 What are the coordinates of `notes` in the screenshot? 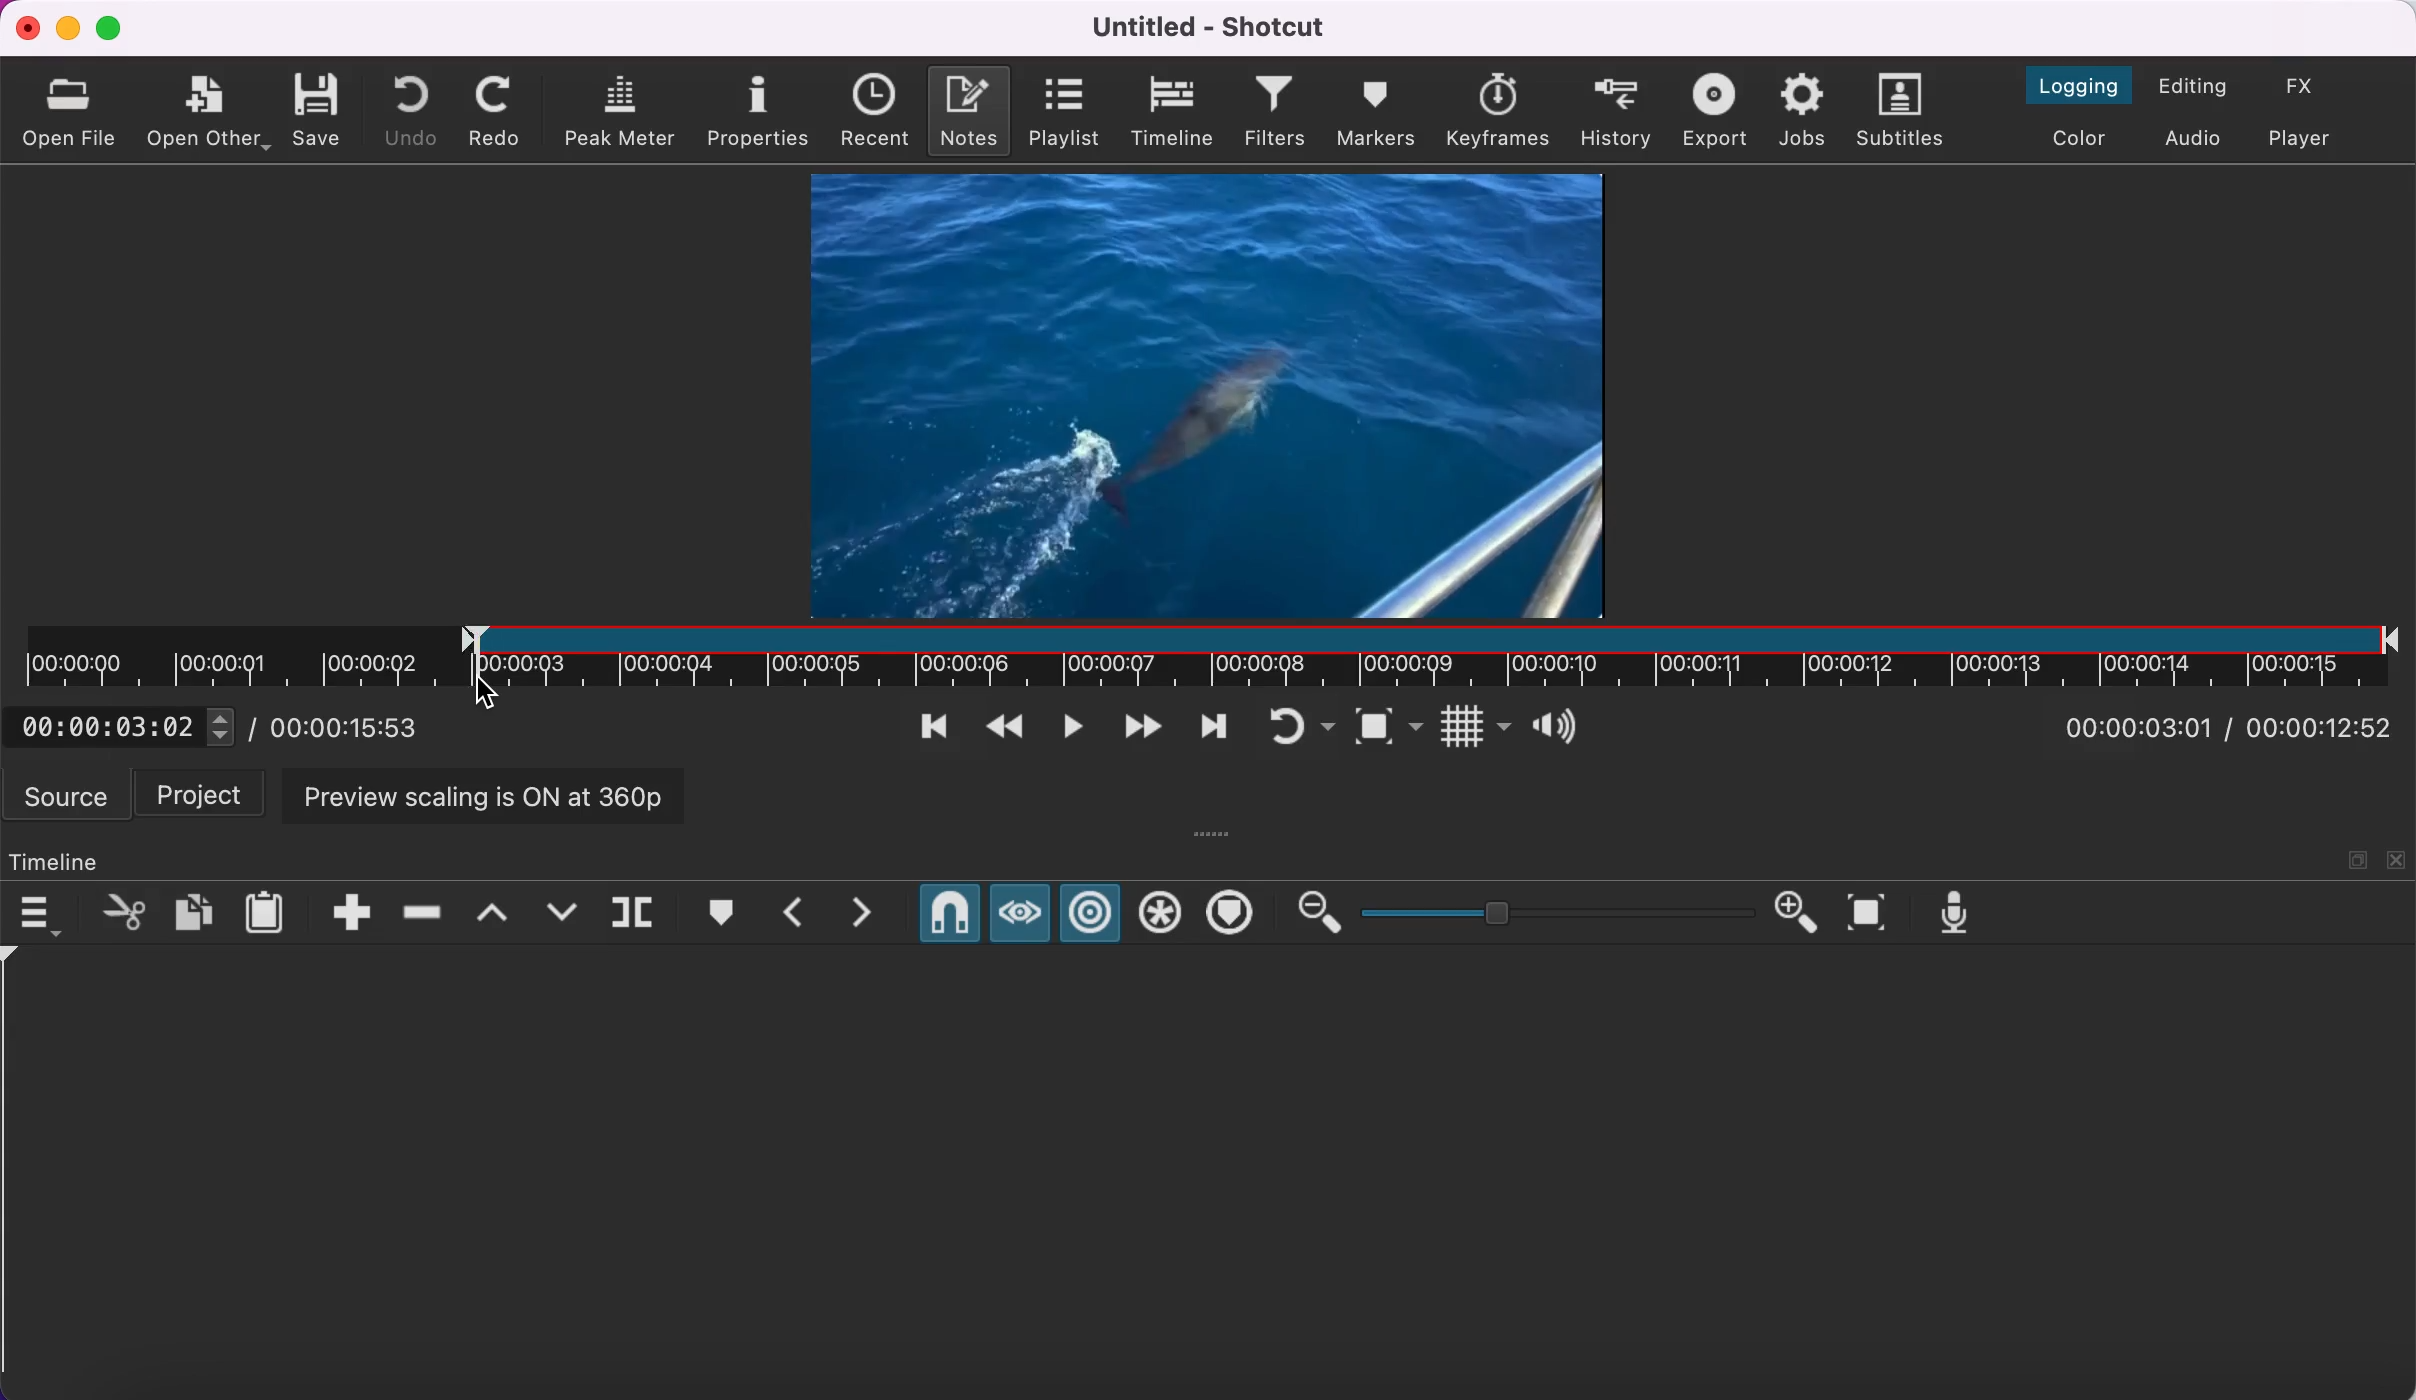 It's located at (971, 110).